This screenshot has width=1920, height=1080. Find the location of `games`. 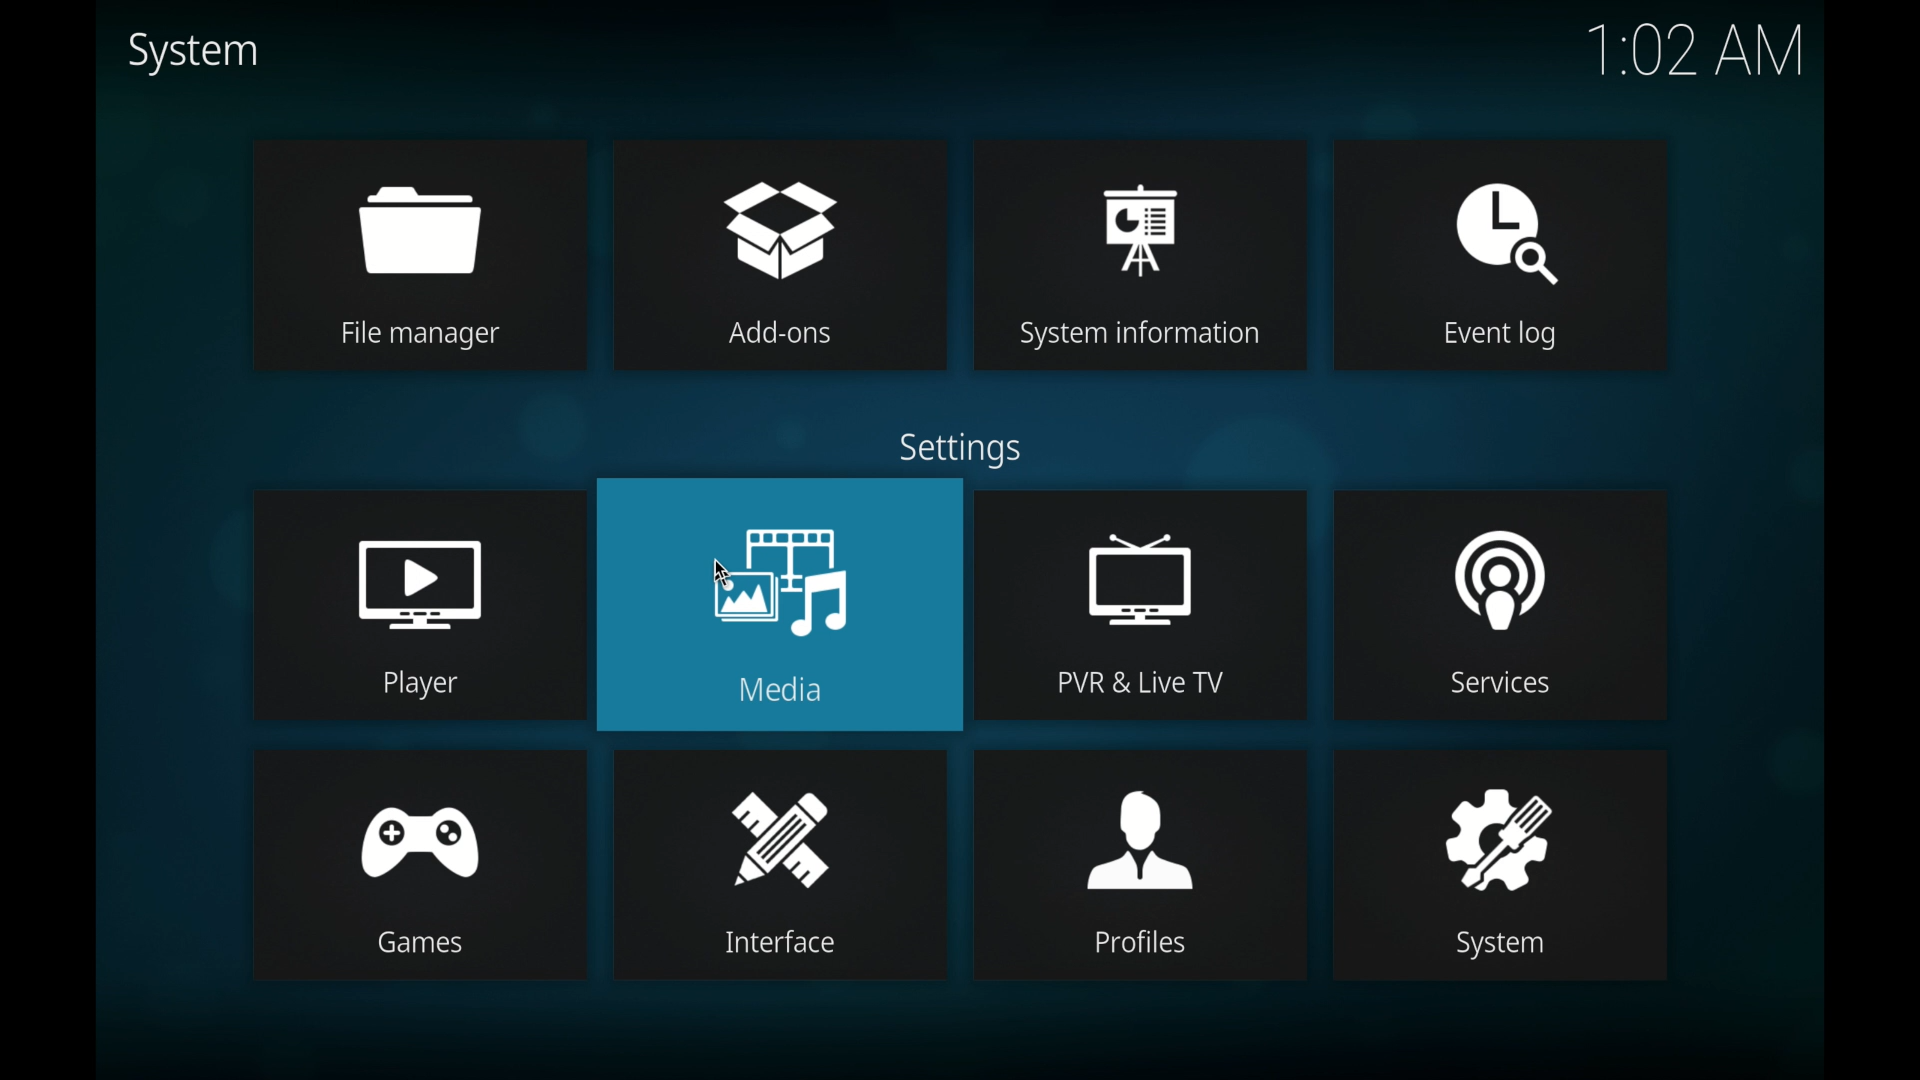

games is located at coordinates (424, 942).